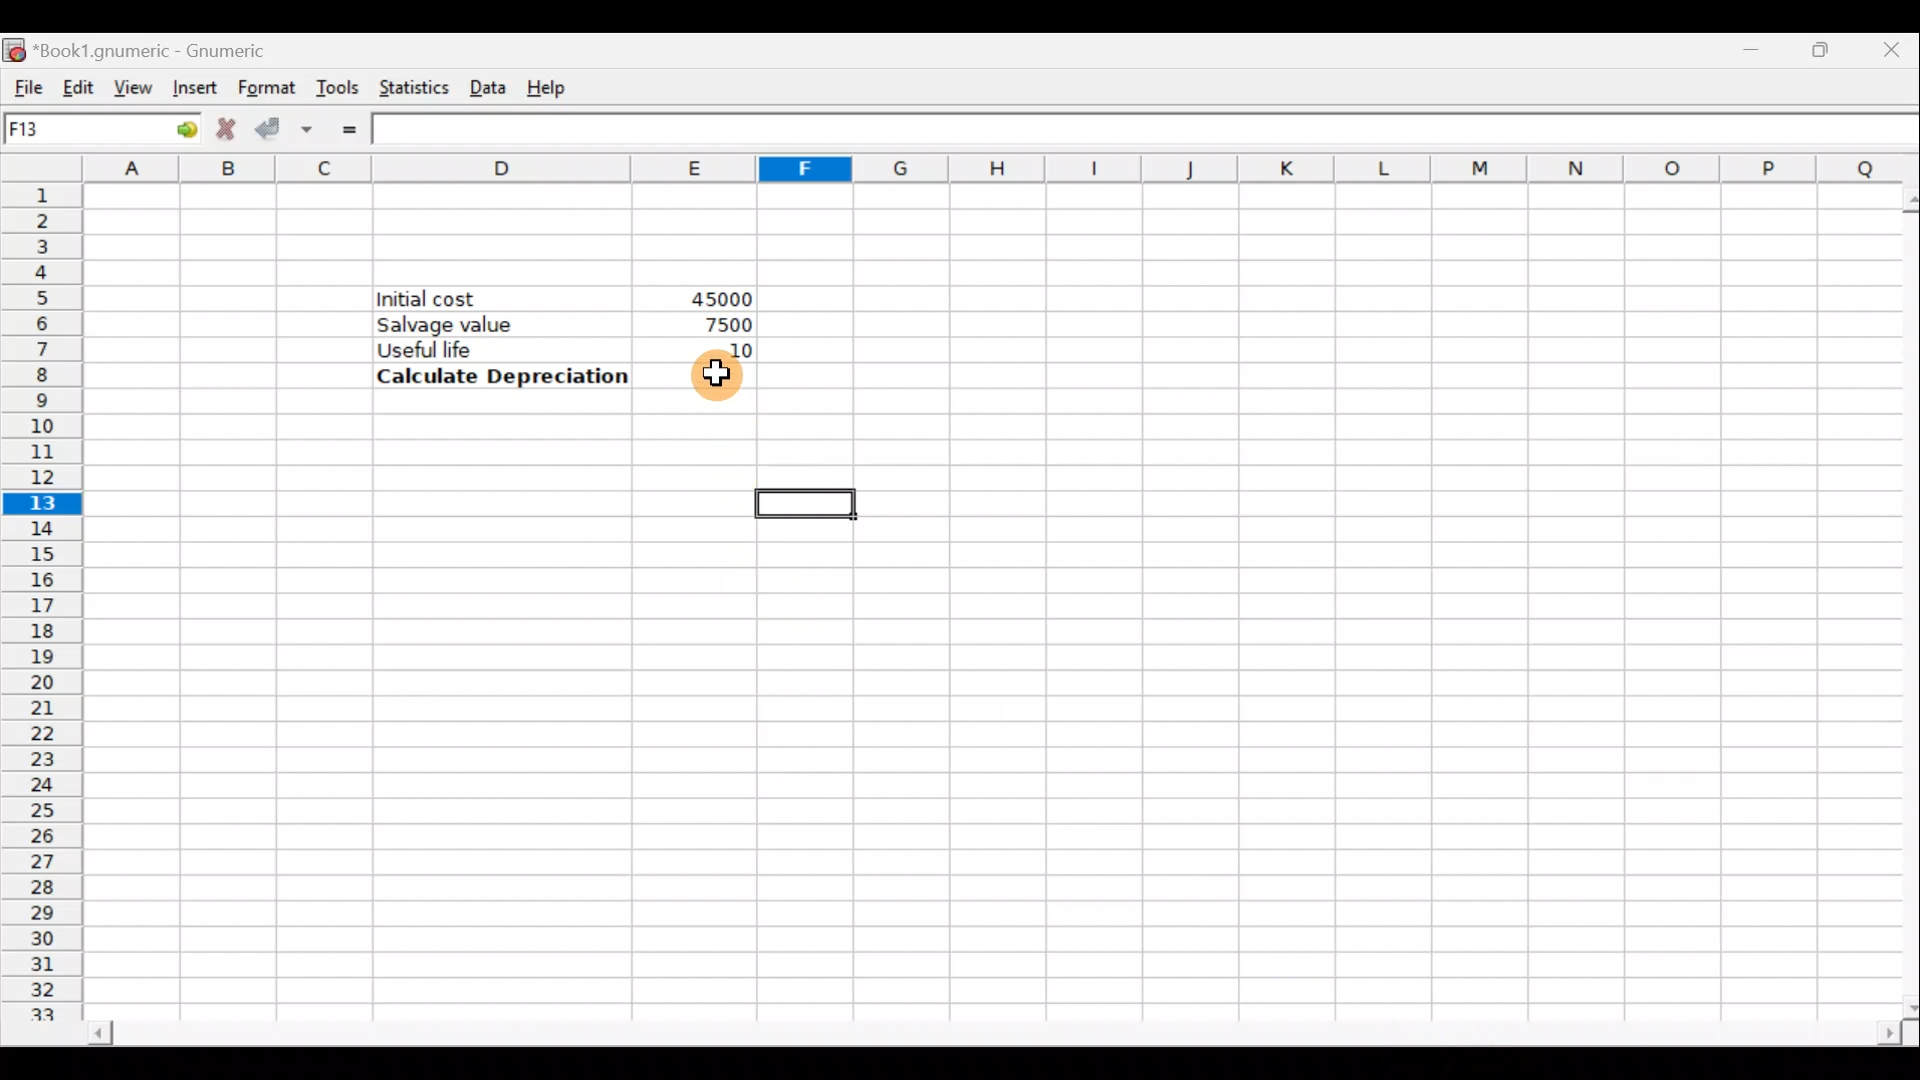 This screenshot has width=1920, height=1080. Describe the element at coordinates (192, 88) in the screenshot. I see `Insert` at that location.